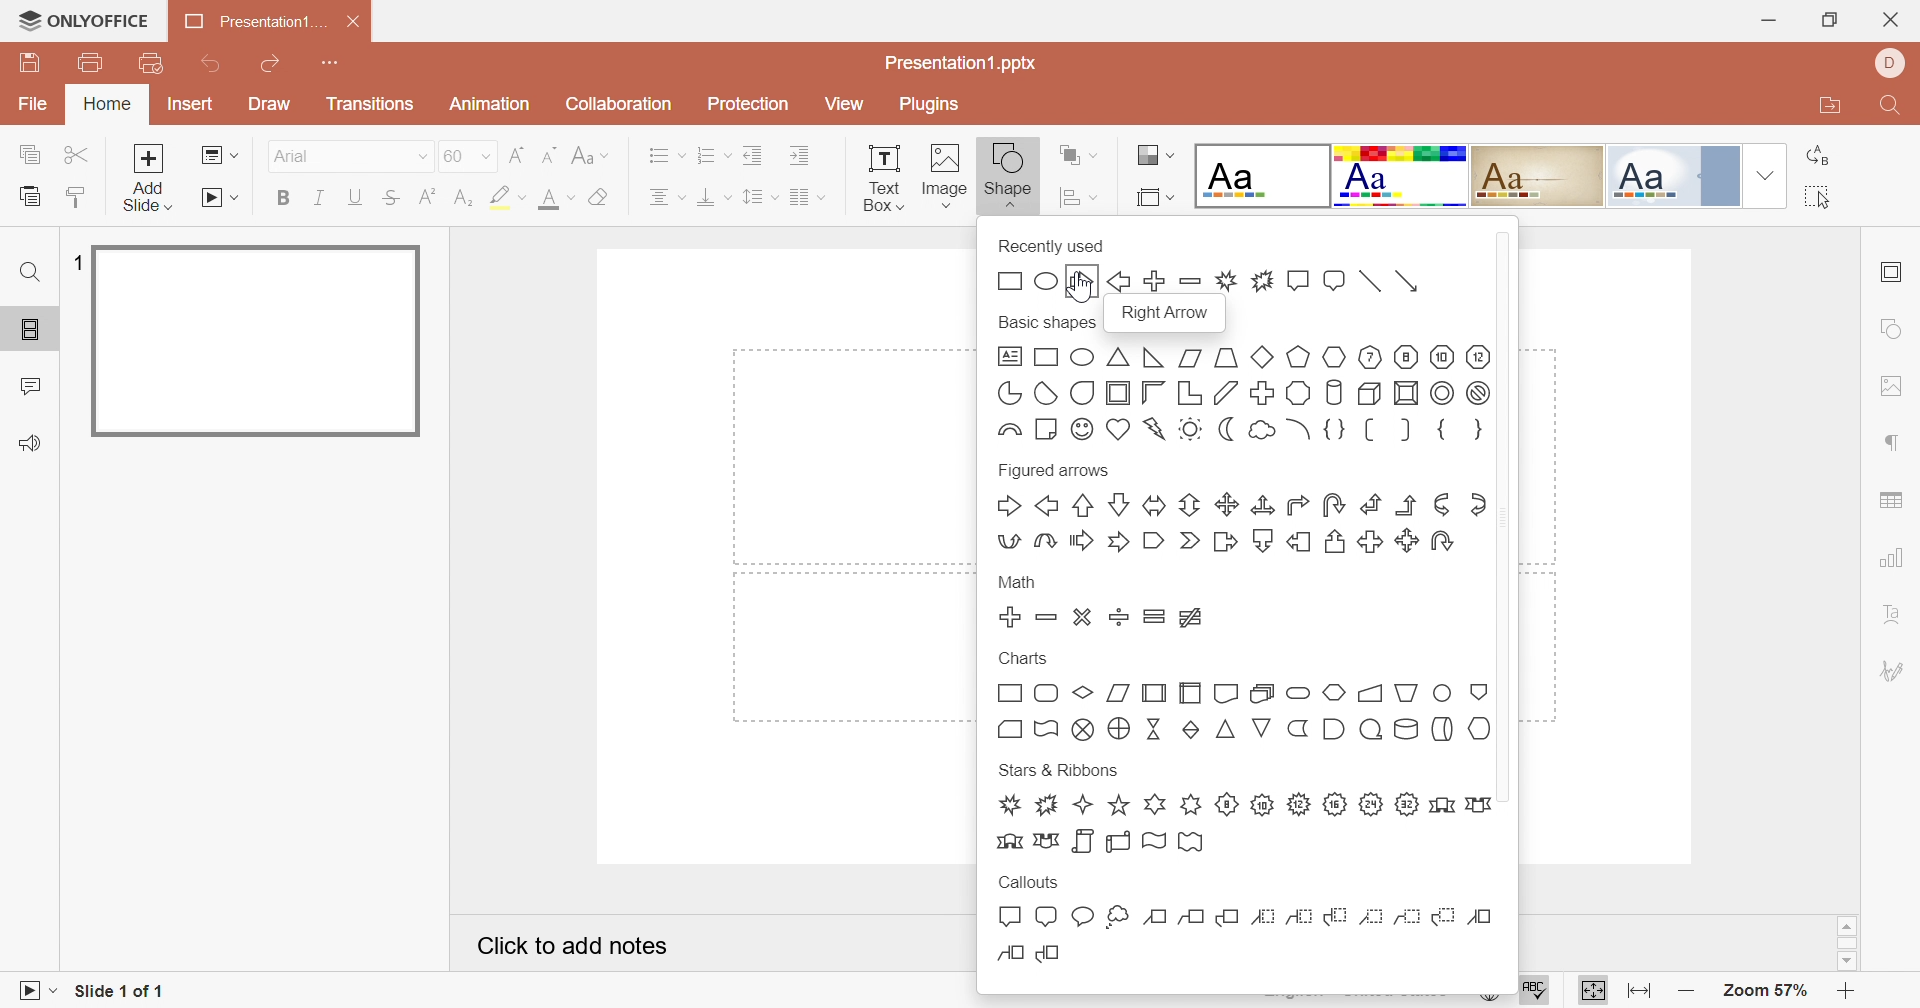  What do you see at coordinates (882, 179) in the screenshot?
I see `Text box` at bounding box center [882, 179].